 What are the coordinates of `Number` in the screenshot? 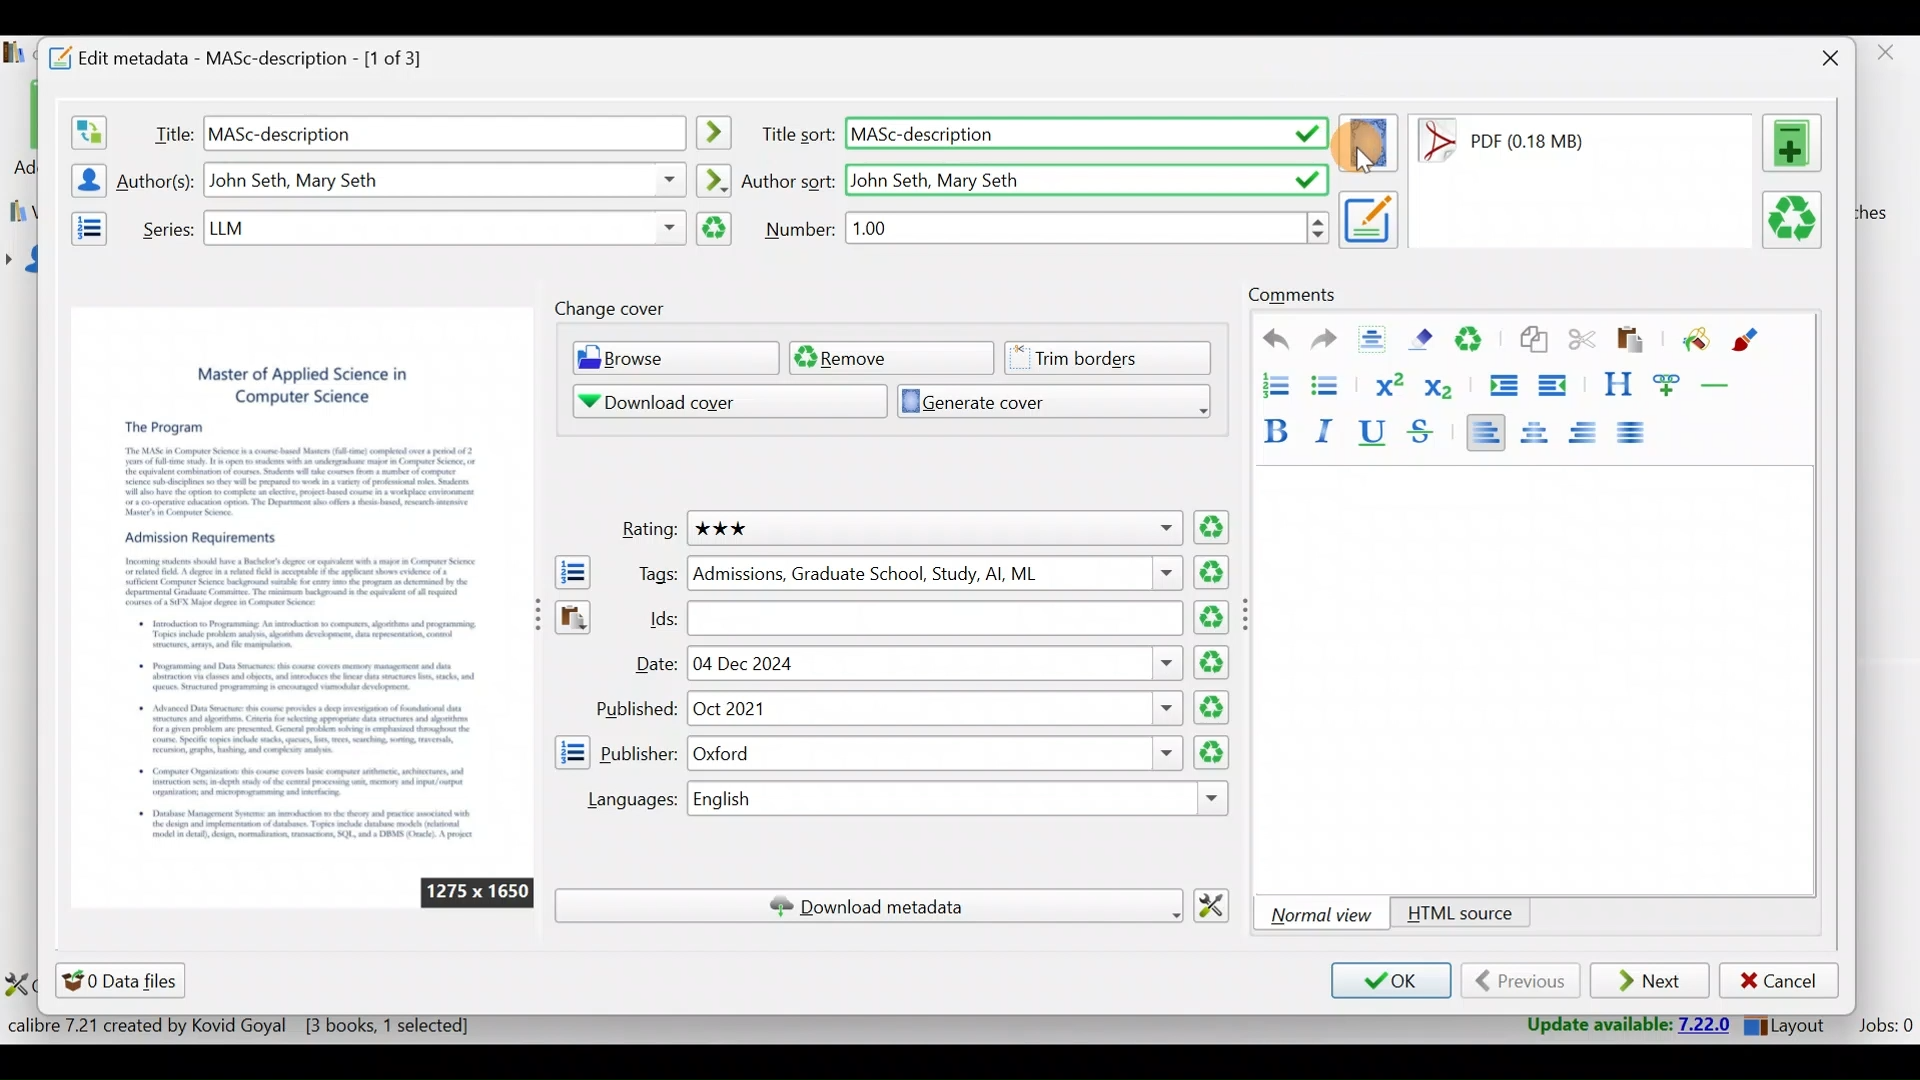 It's located at (801, 228).